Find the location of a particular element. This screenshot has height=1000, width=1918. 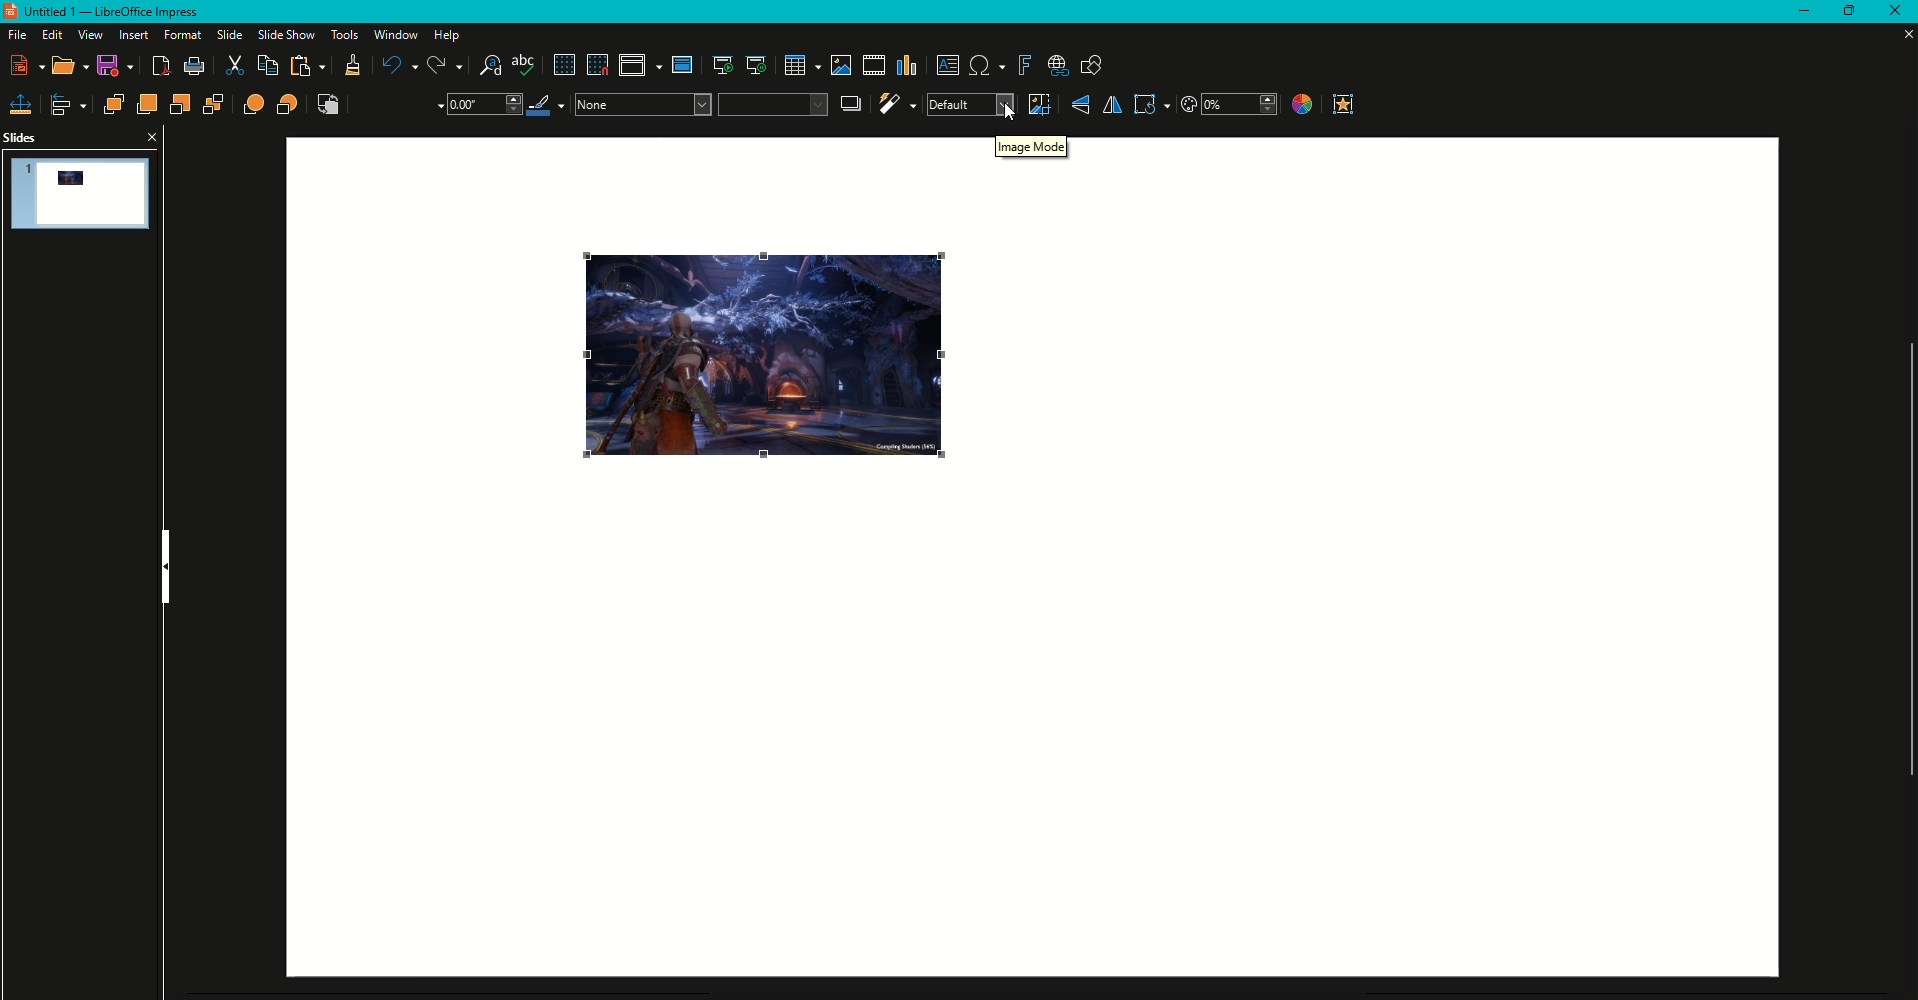

Slide Show is located at coordinates (284, 34).